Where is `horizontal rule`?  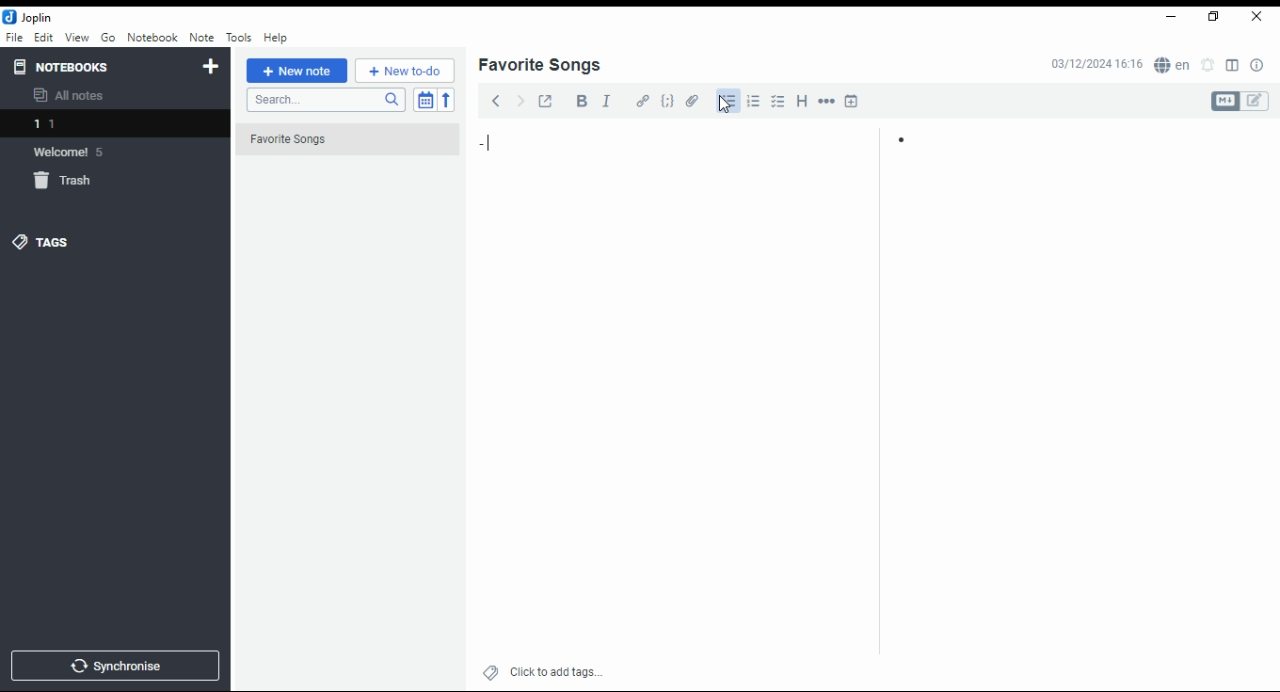 horizontal rule is located at coordinates (828, 100).